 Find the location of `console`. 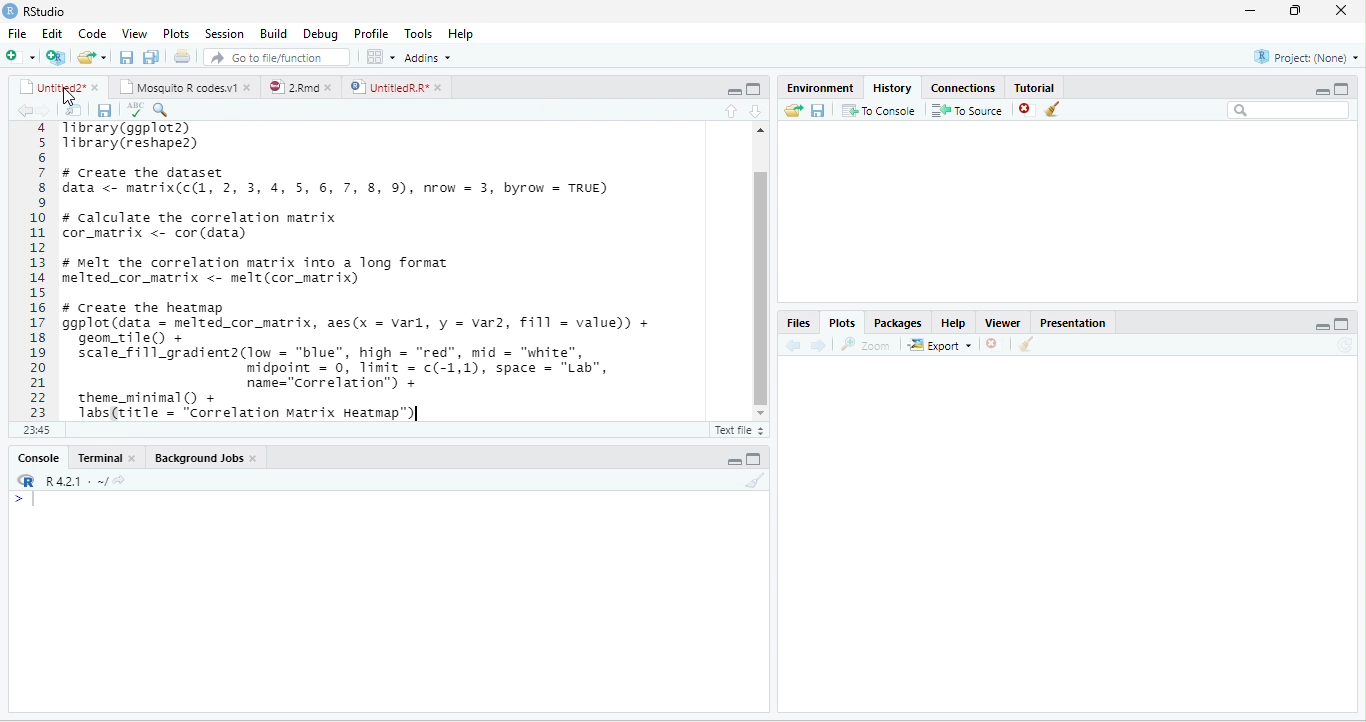

console is located at coordinates (33, 458).